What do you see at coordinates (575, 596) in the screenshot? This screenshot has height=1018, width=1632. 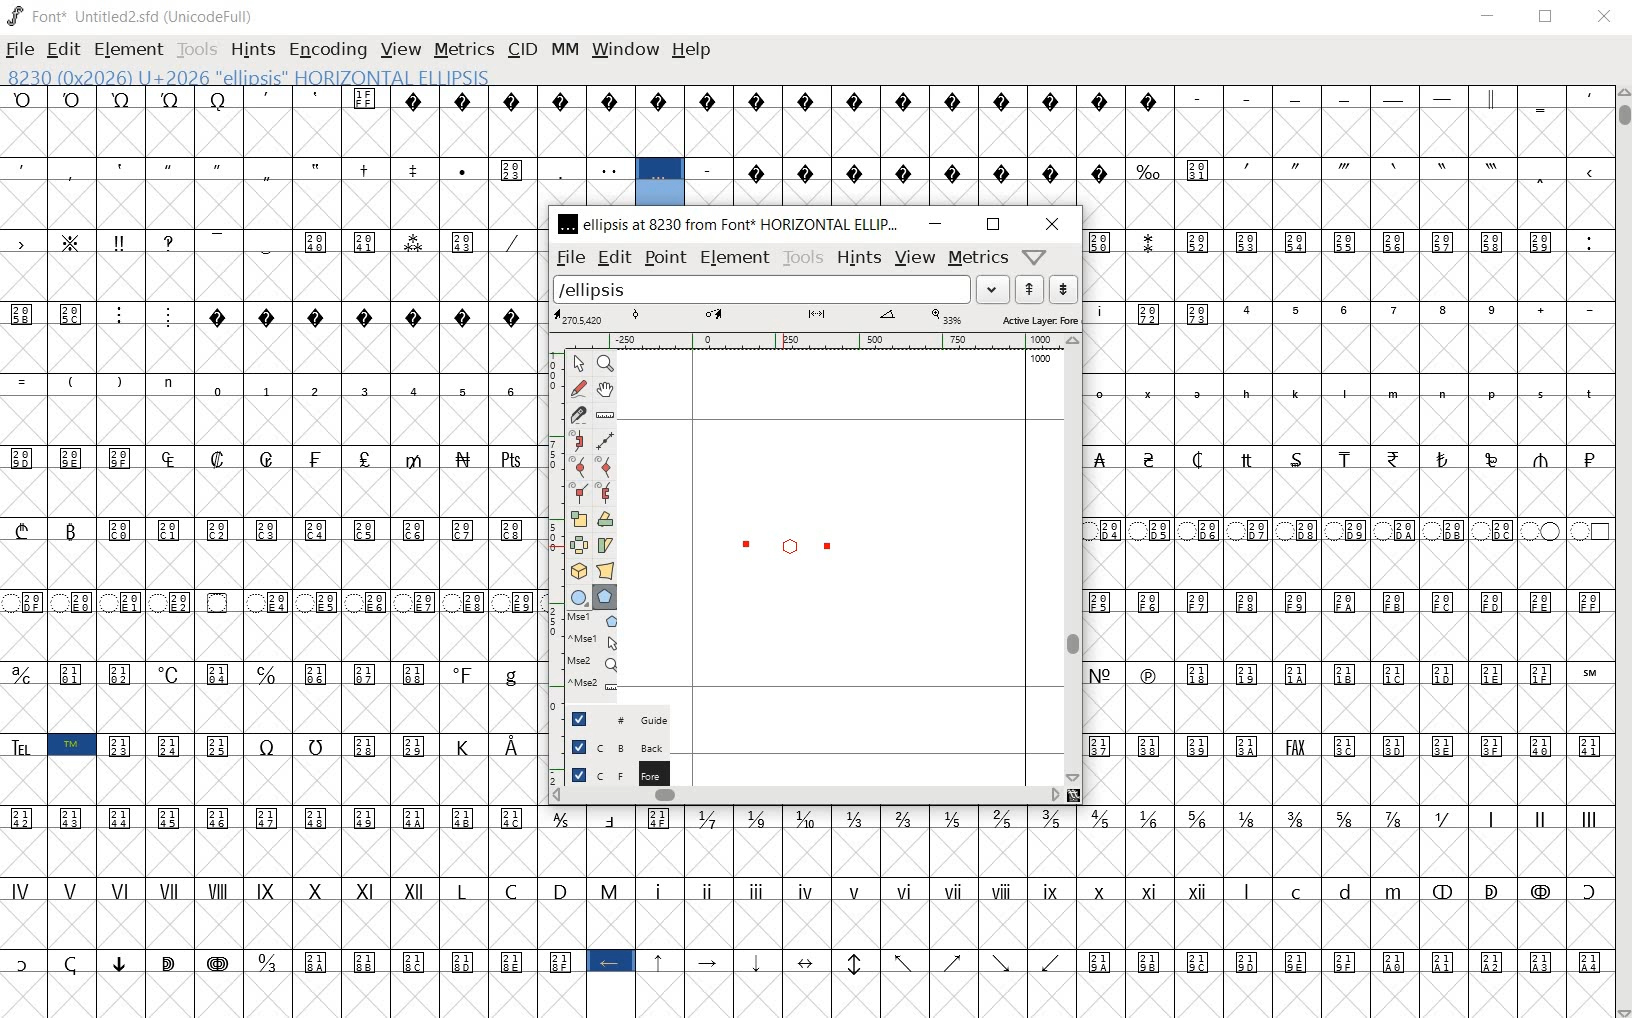 I see `rectangle or ellipse` at bounding box center [575, 596].